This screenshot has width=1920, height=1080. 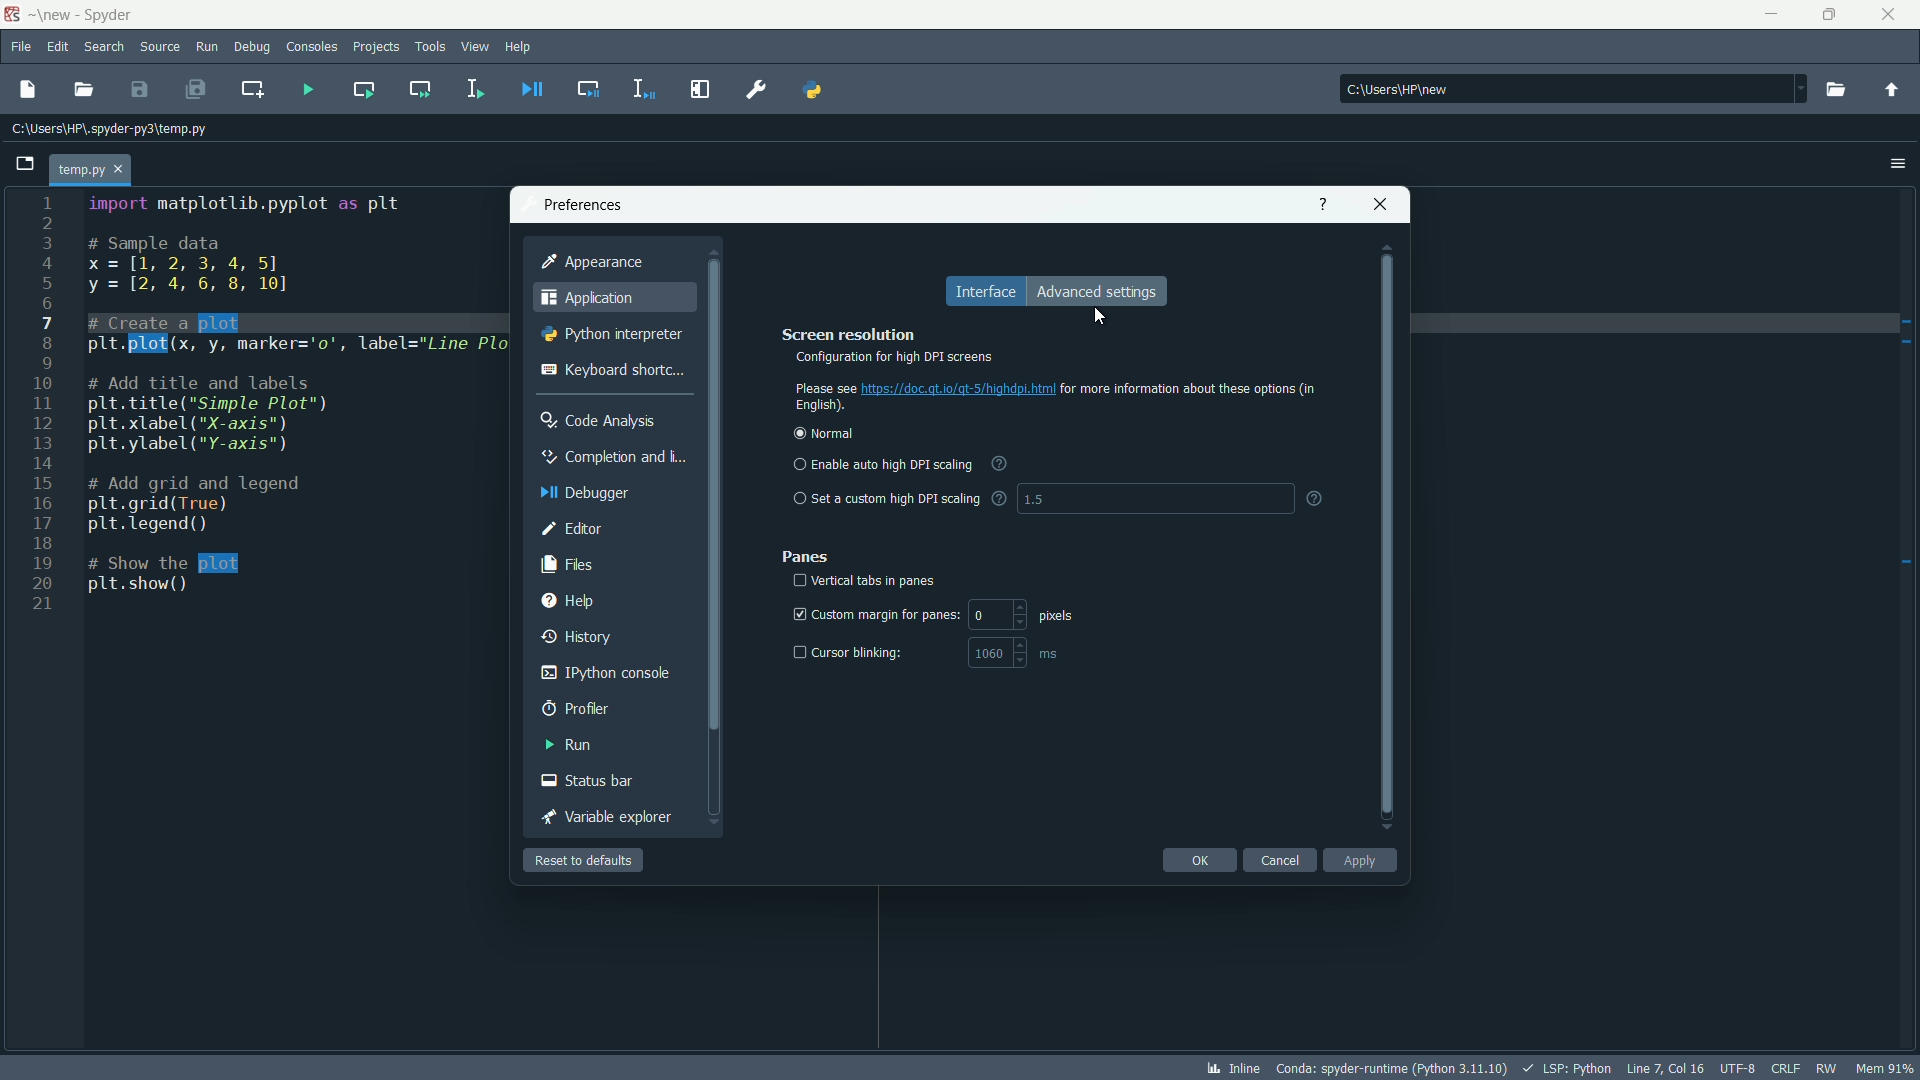 What do you see at coordinates (26, 90) in the screenshot?
I see `open file` at bounding box center [26, 90].